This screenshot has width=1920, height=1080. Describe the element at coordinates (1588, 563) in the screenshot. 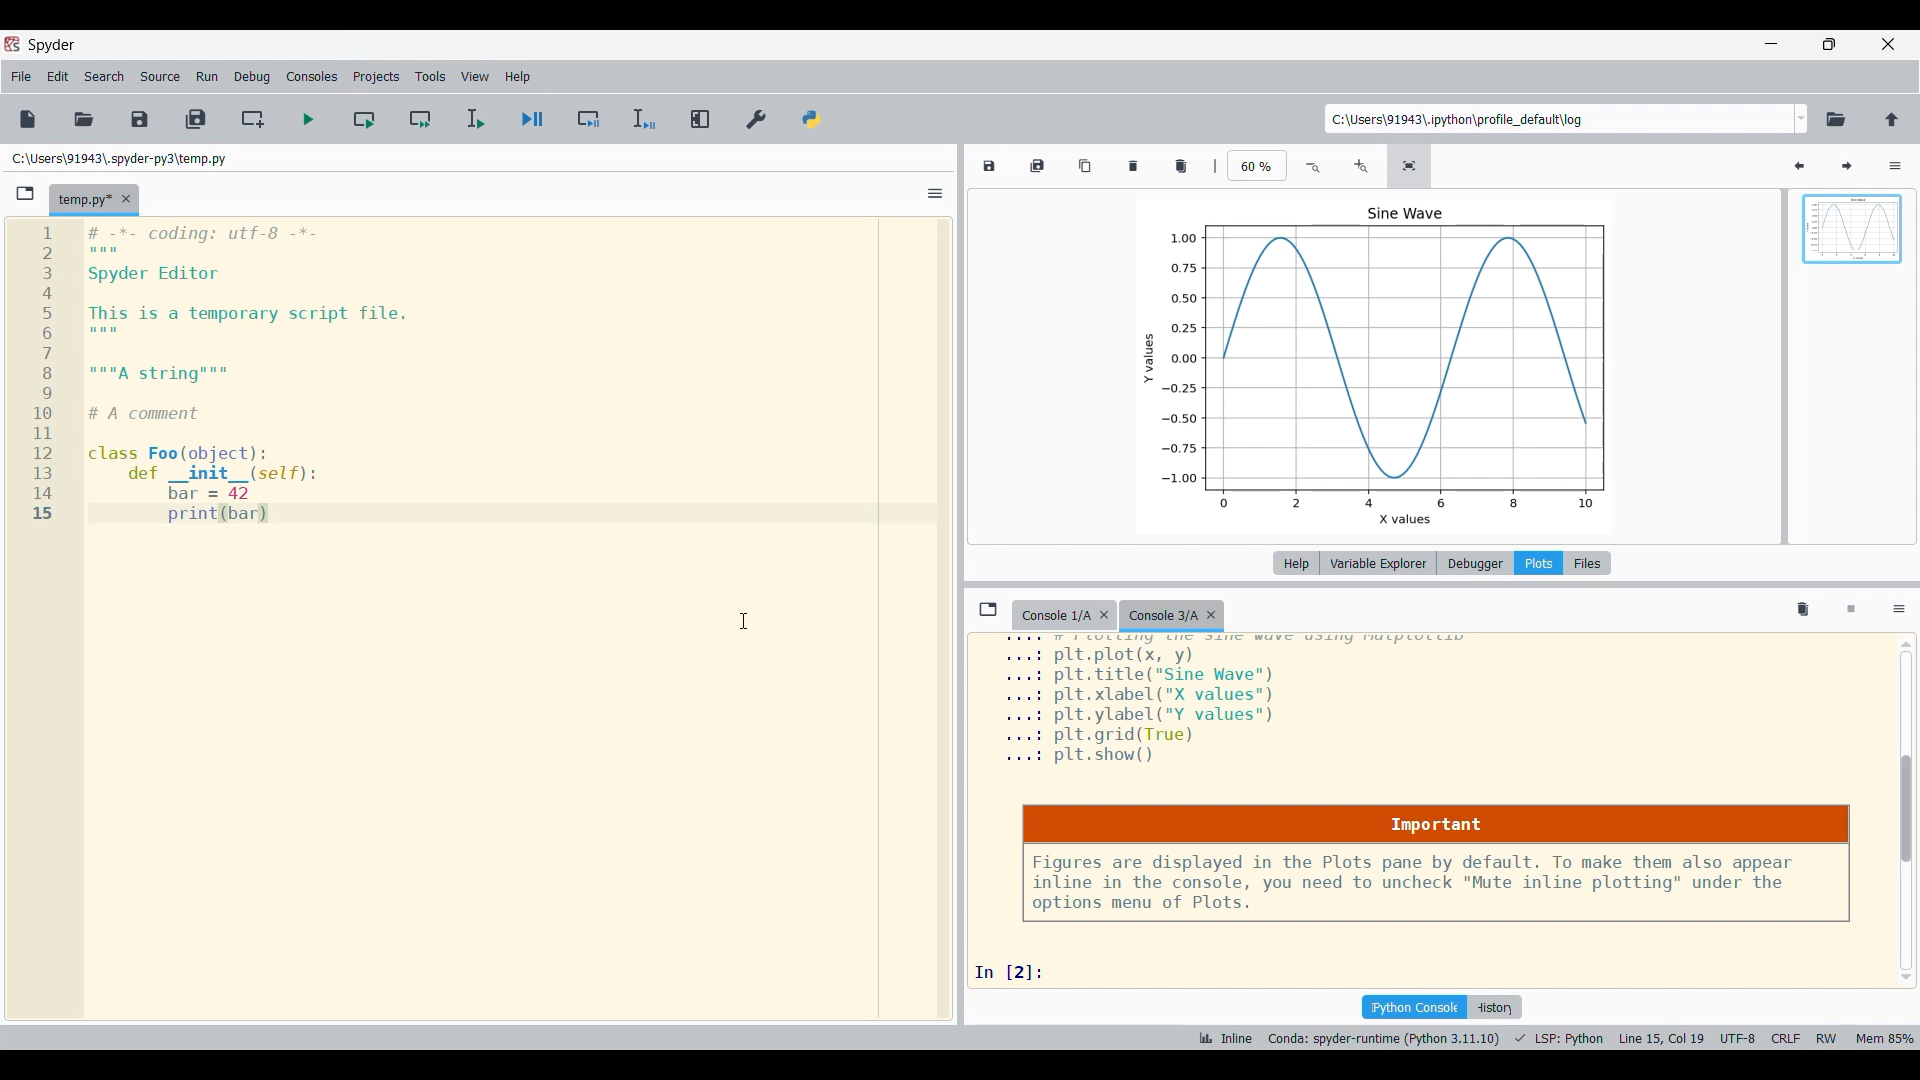

I see `Files` at that location.